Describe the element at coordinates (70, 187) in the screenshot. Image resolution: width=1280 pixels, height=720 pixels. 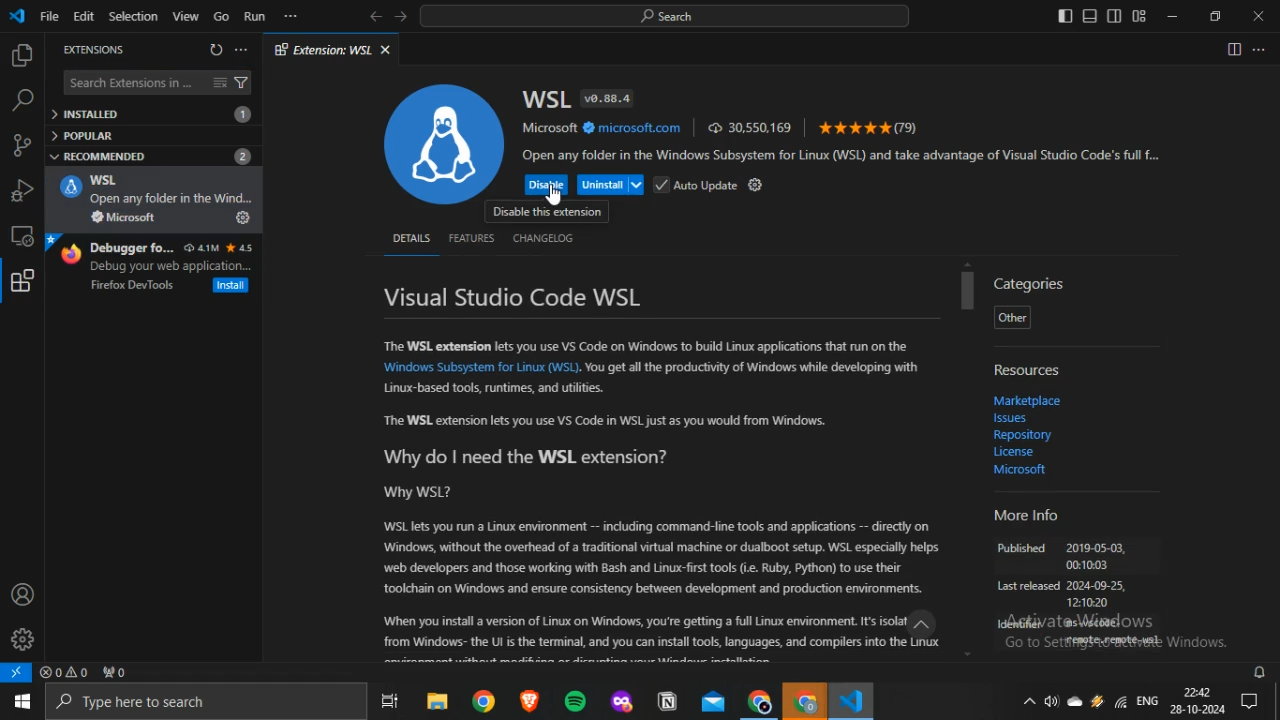
I see `WSL` at that location.